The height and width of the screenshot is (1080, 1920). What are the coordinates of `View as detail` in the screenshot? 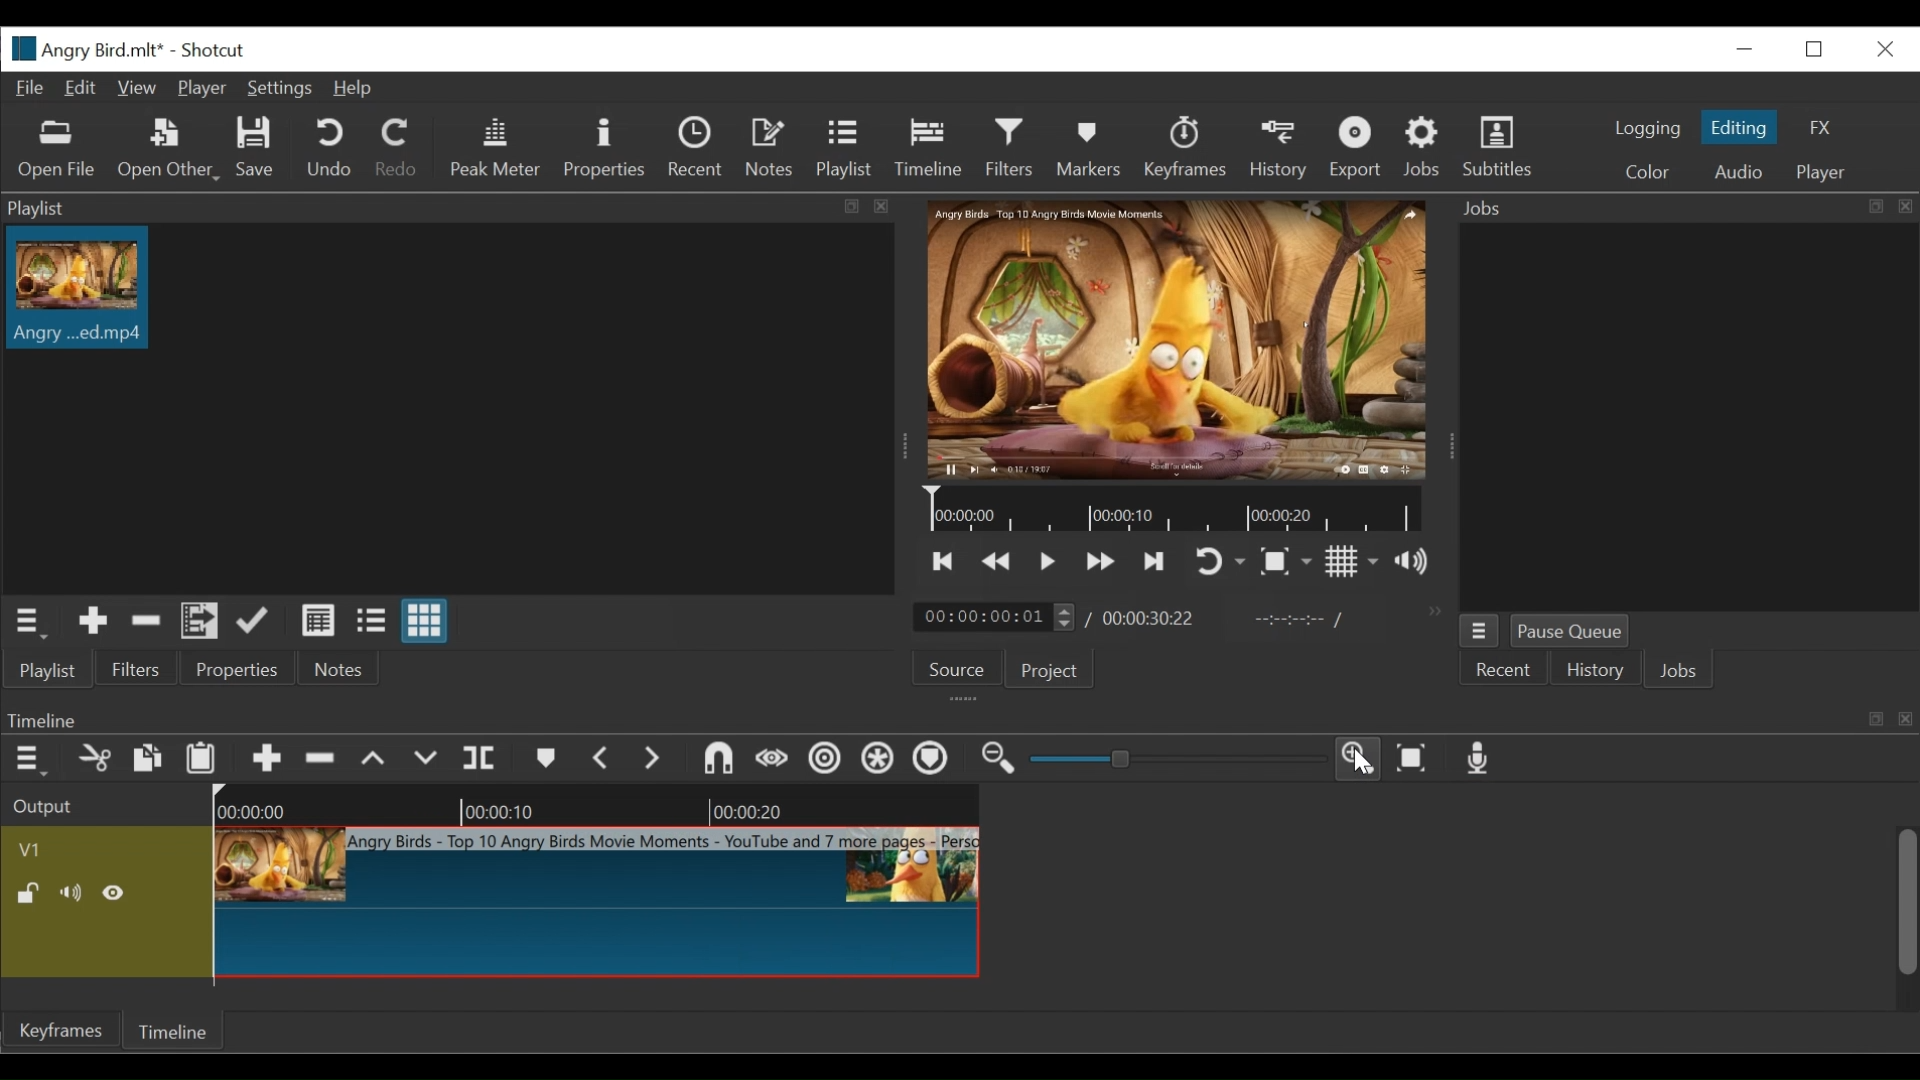 It's located at (319, 622).